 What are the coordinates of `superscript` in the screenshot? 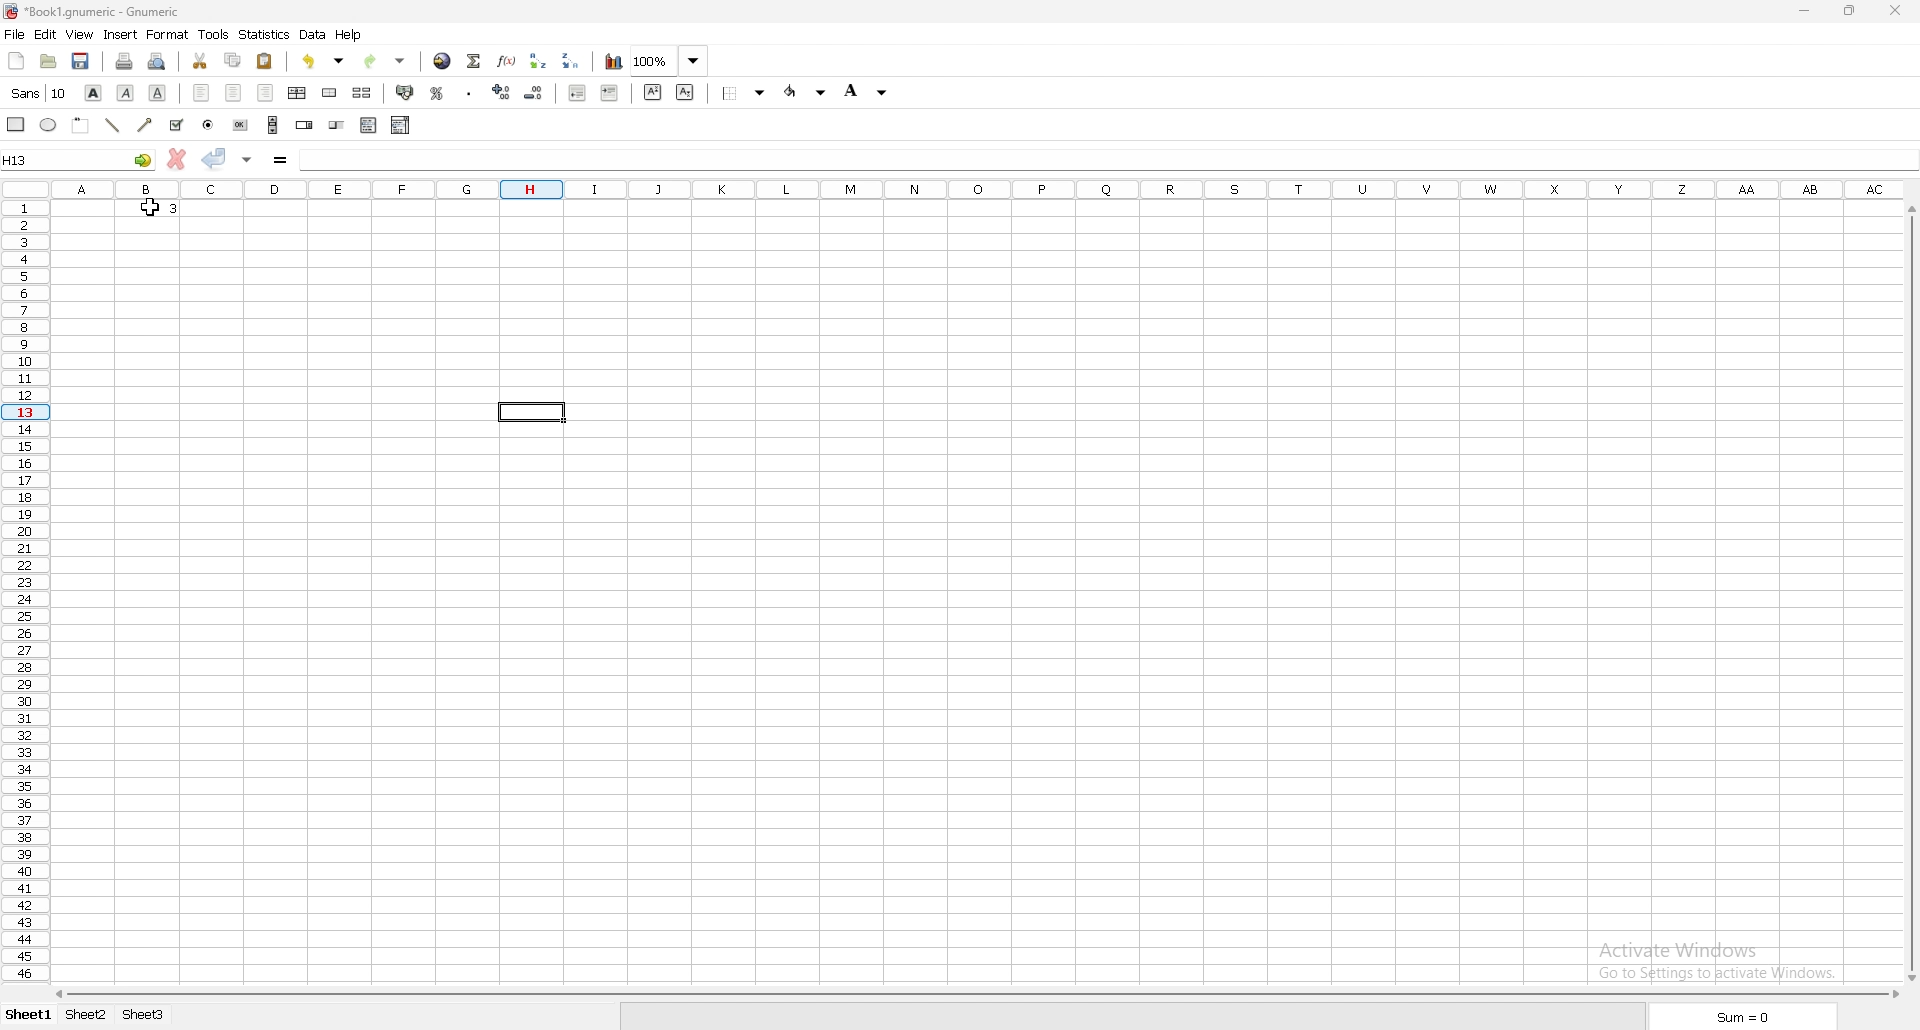 It's located at (653, 92).